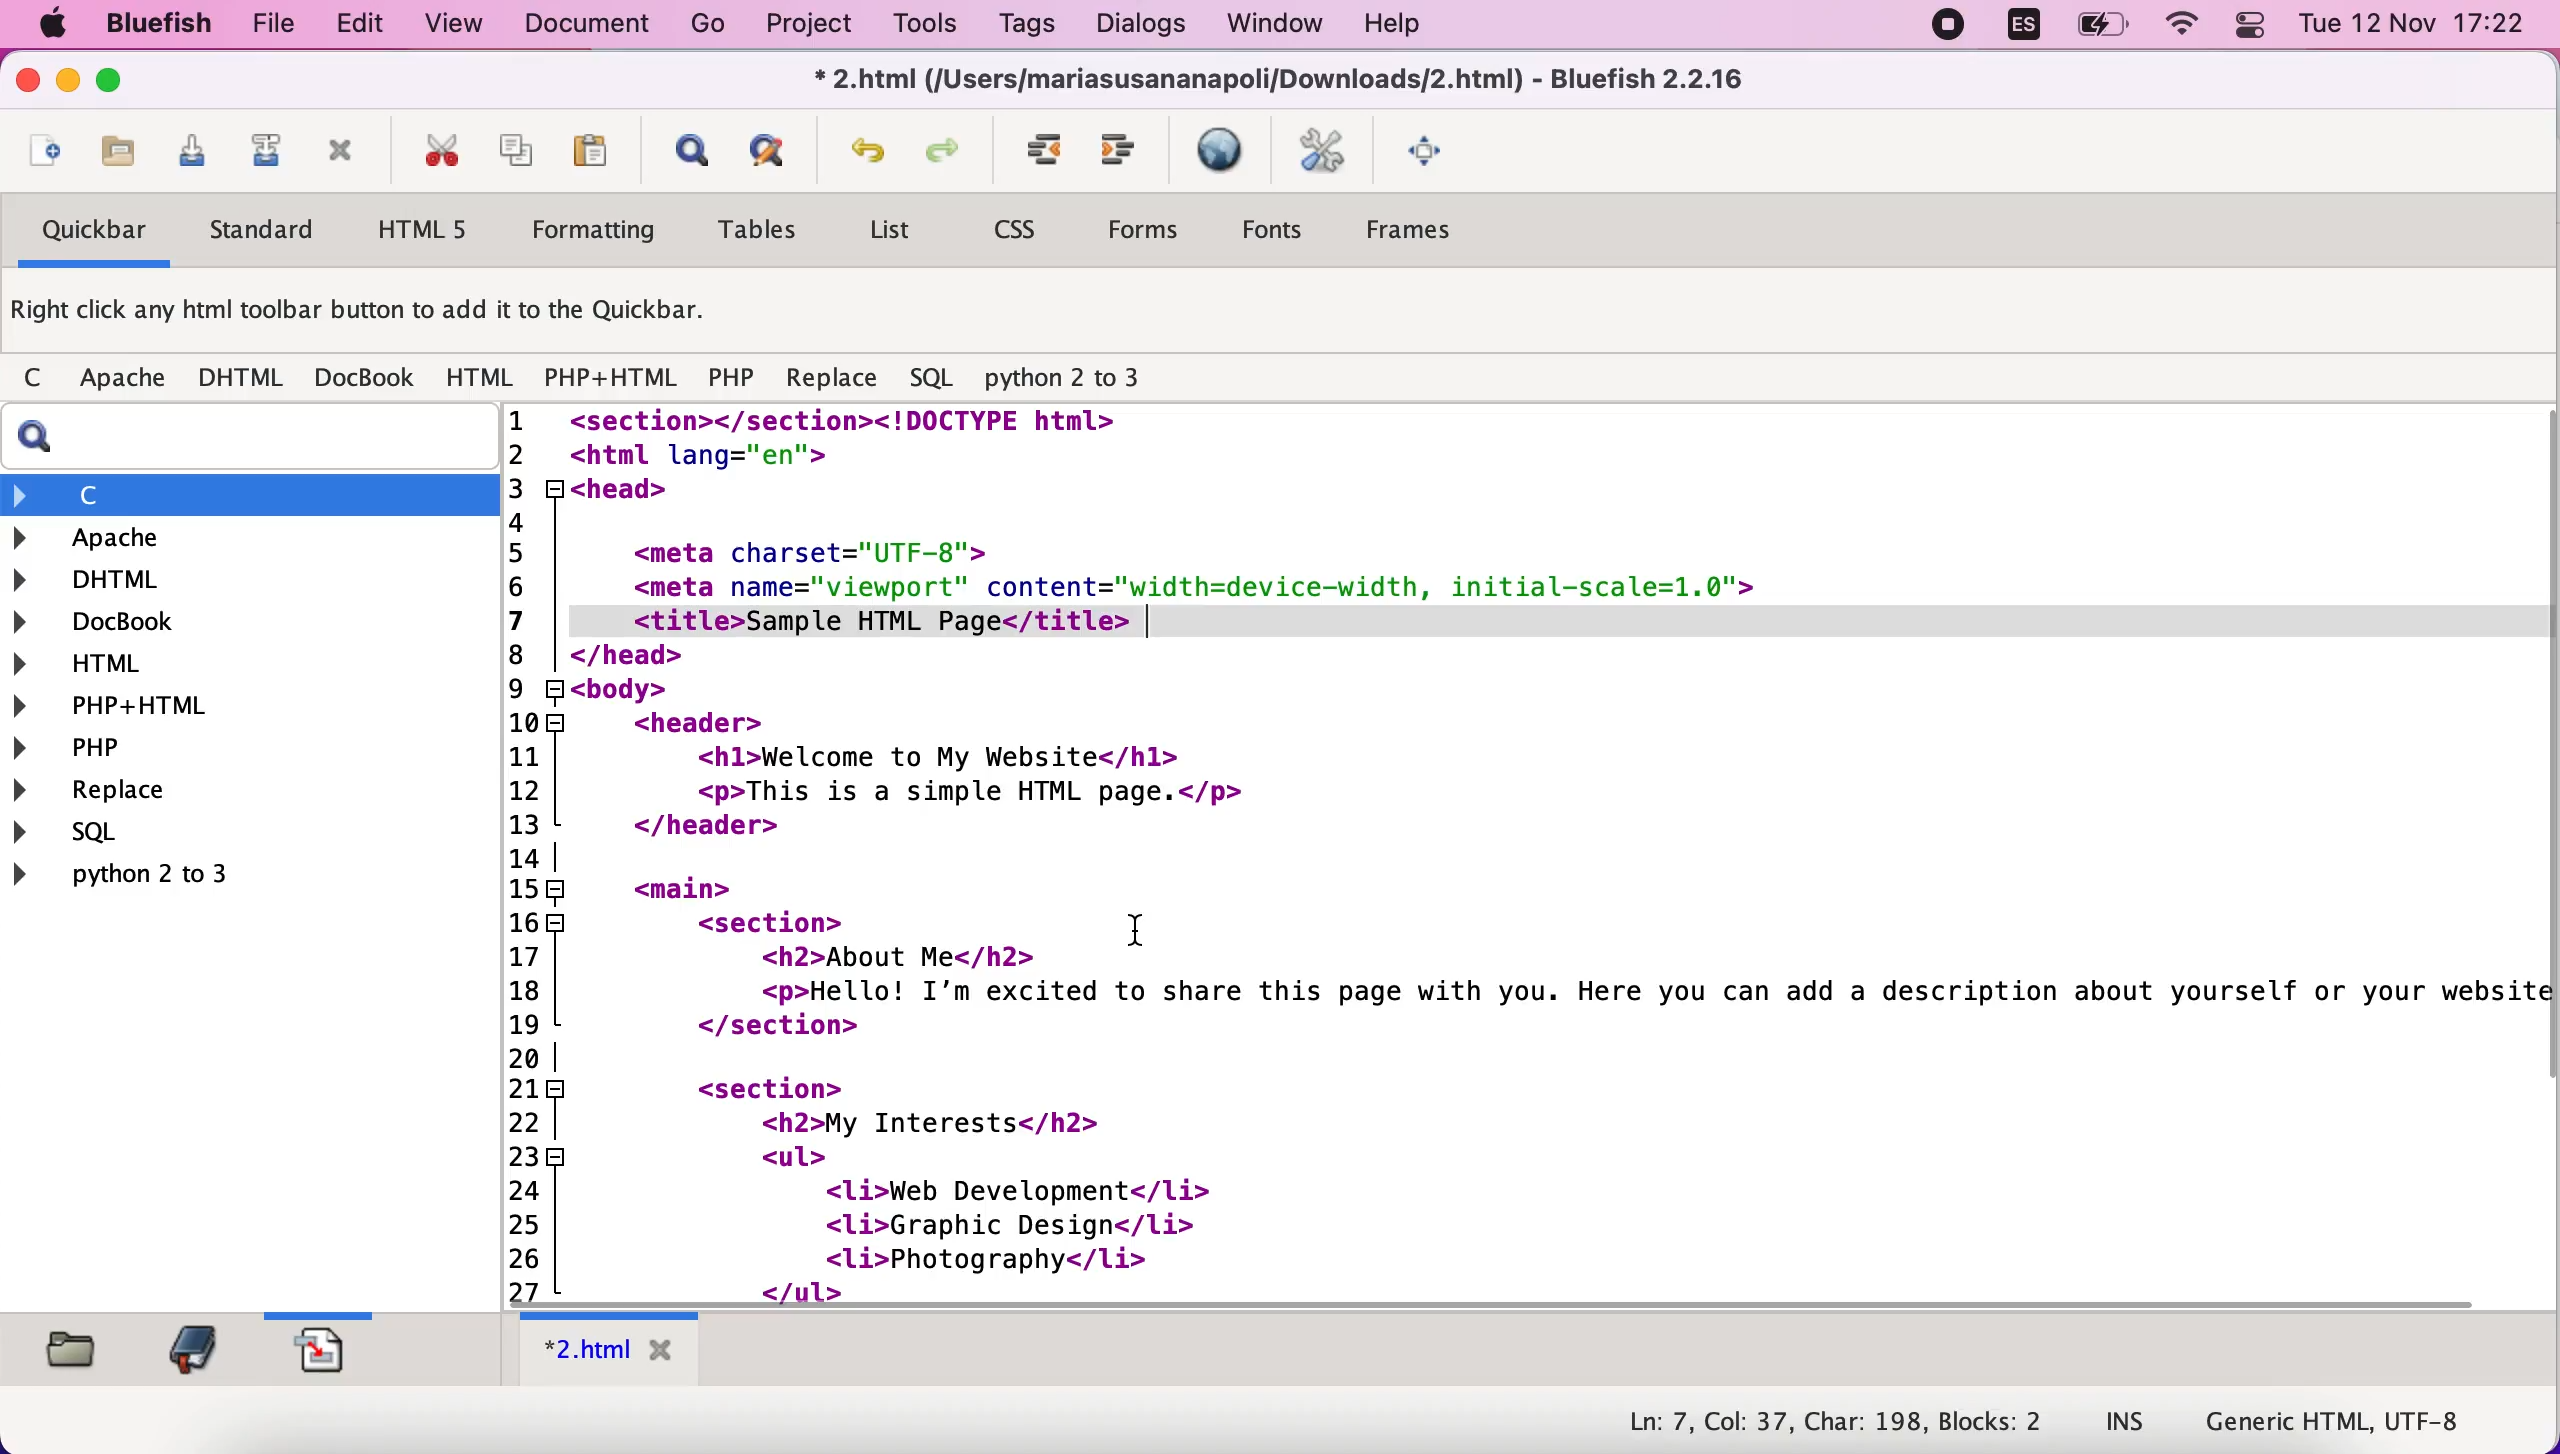 The image size is (2560, 1454). I want to click on html, so click(482, 378).